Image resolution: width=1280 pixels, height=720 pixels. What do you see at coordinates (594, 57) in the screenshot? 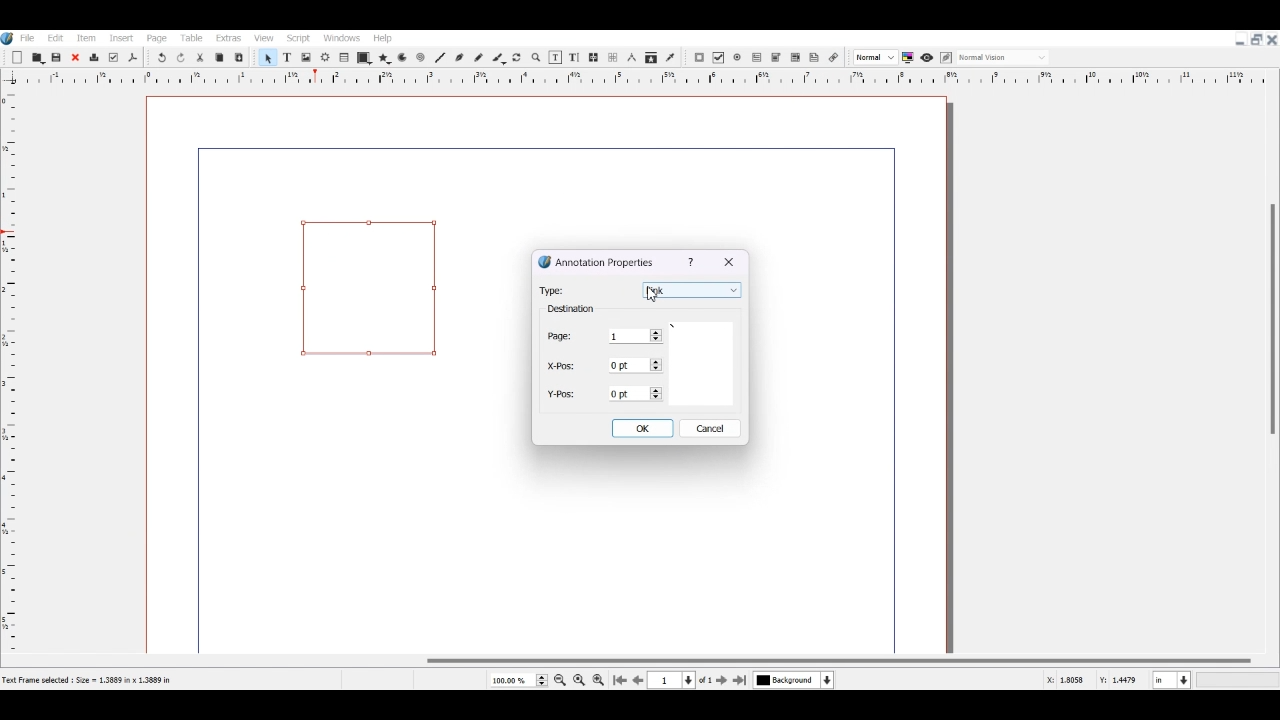
I see `Link text Frame` at bounding box center [594, 57].